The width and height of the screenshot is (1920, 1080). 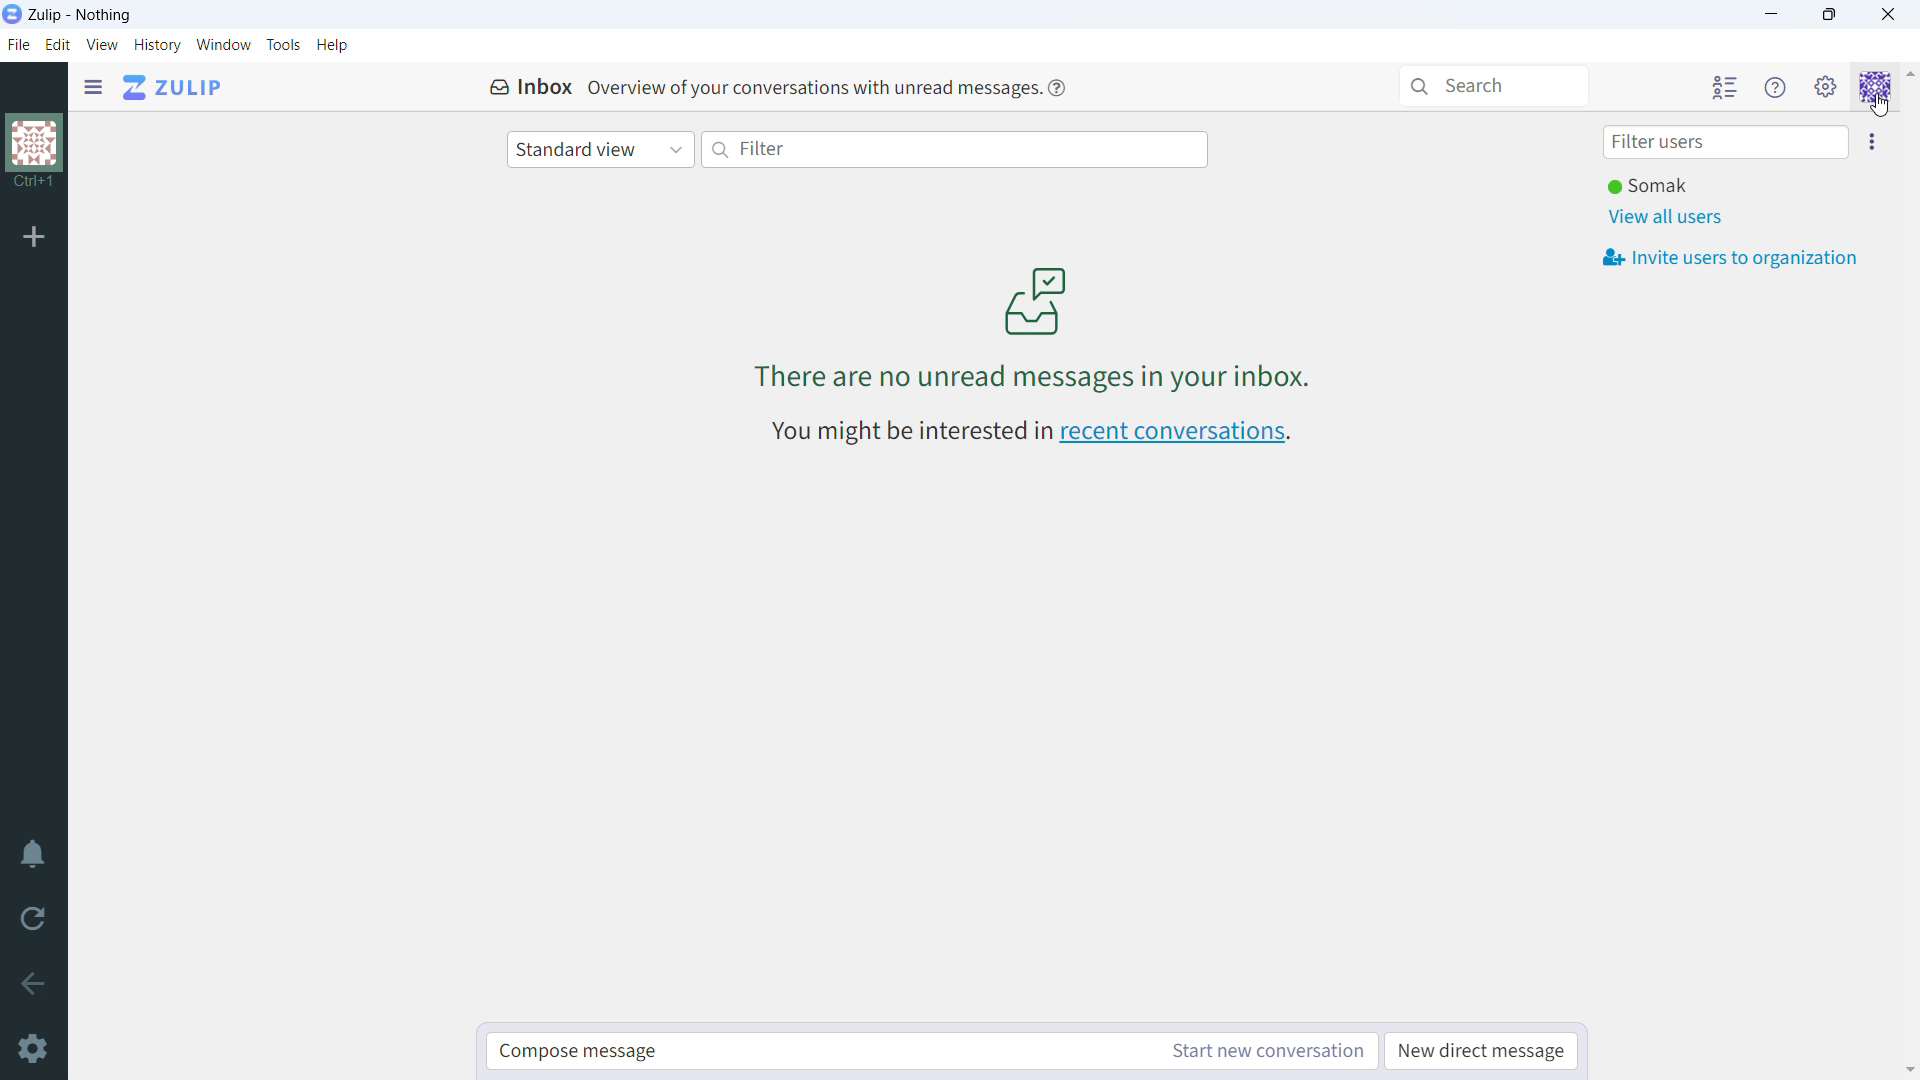 I want to click on organization, so click(x=36, y=152).